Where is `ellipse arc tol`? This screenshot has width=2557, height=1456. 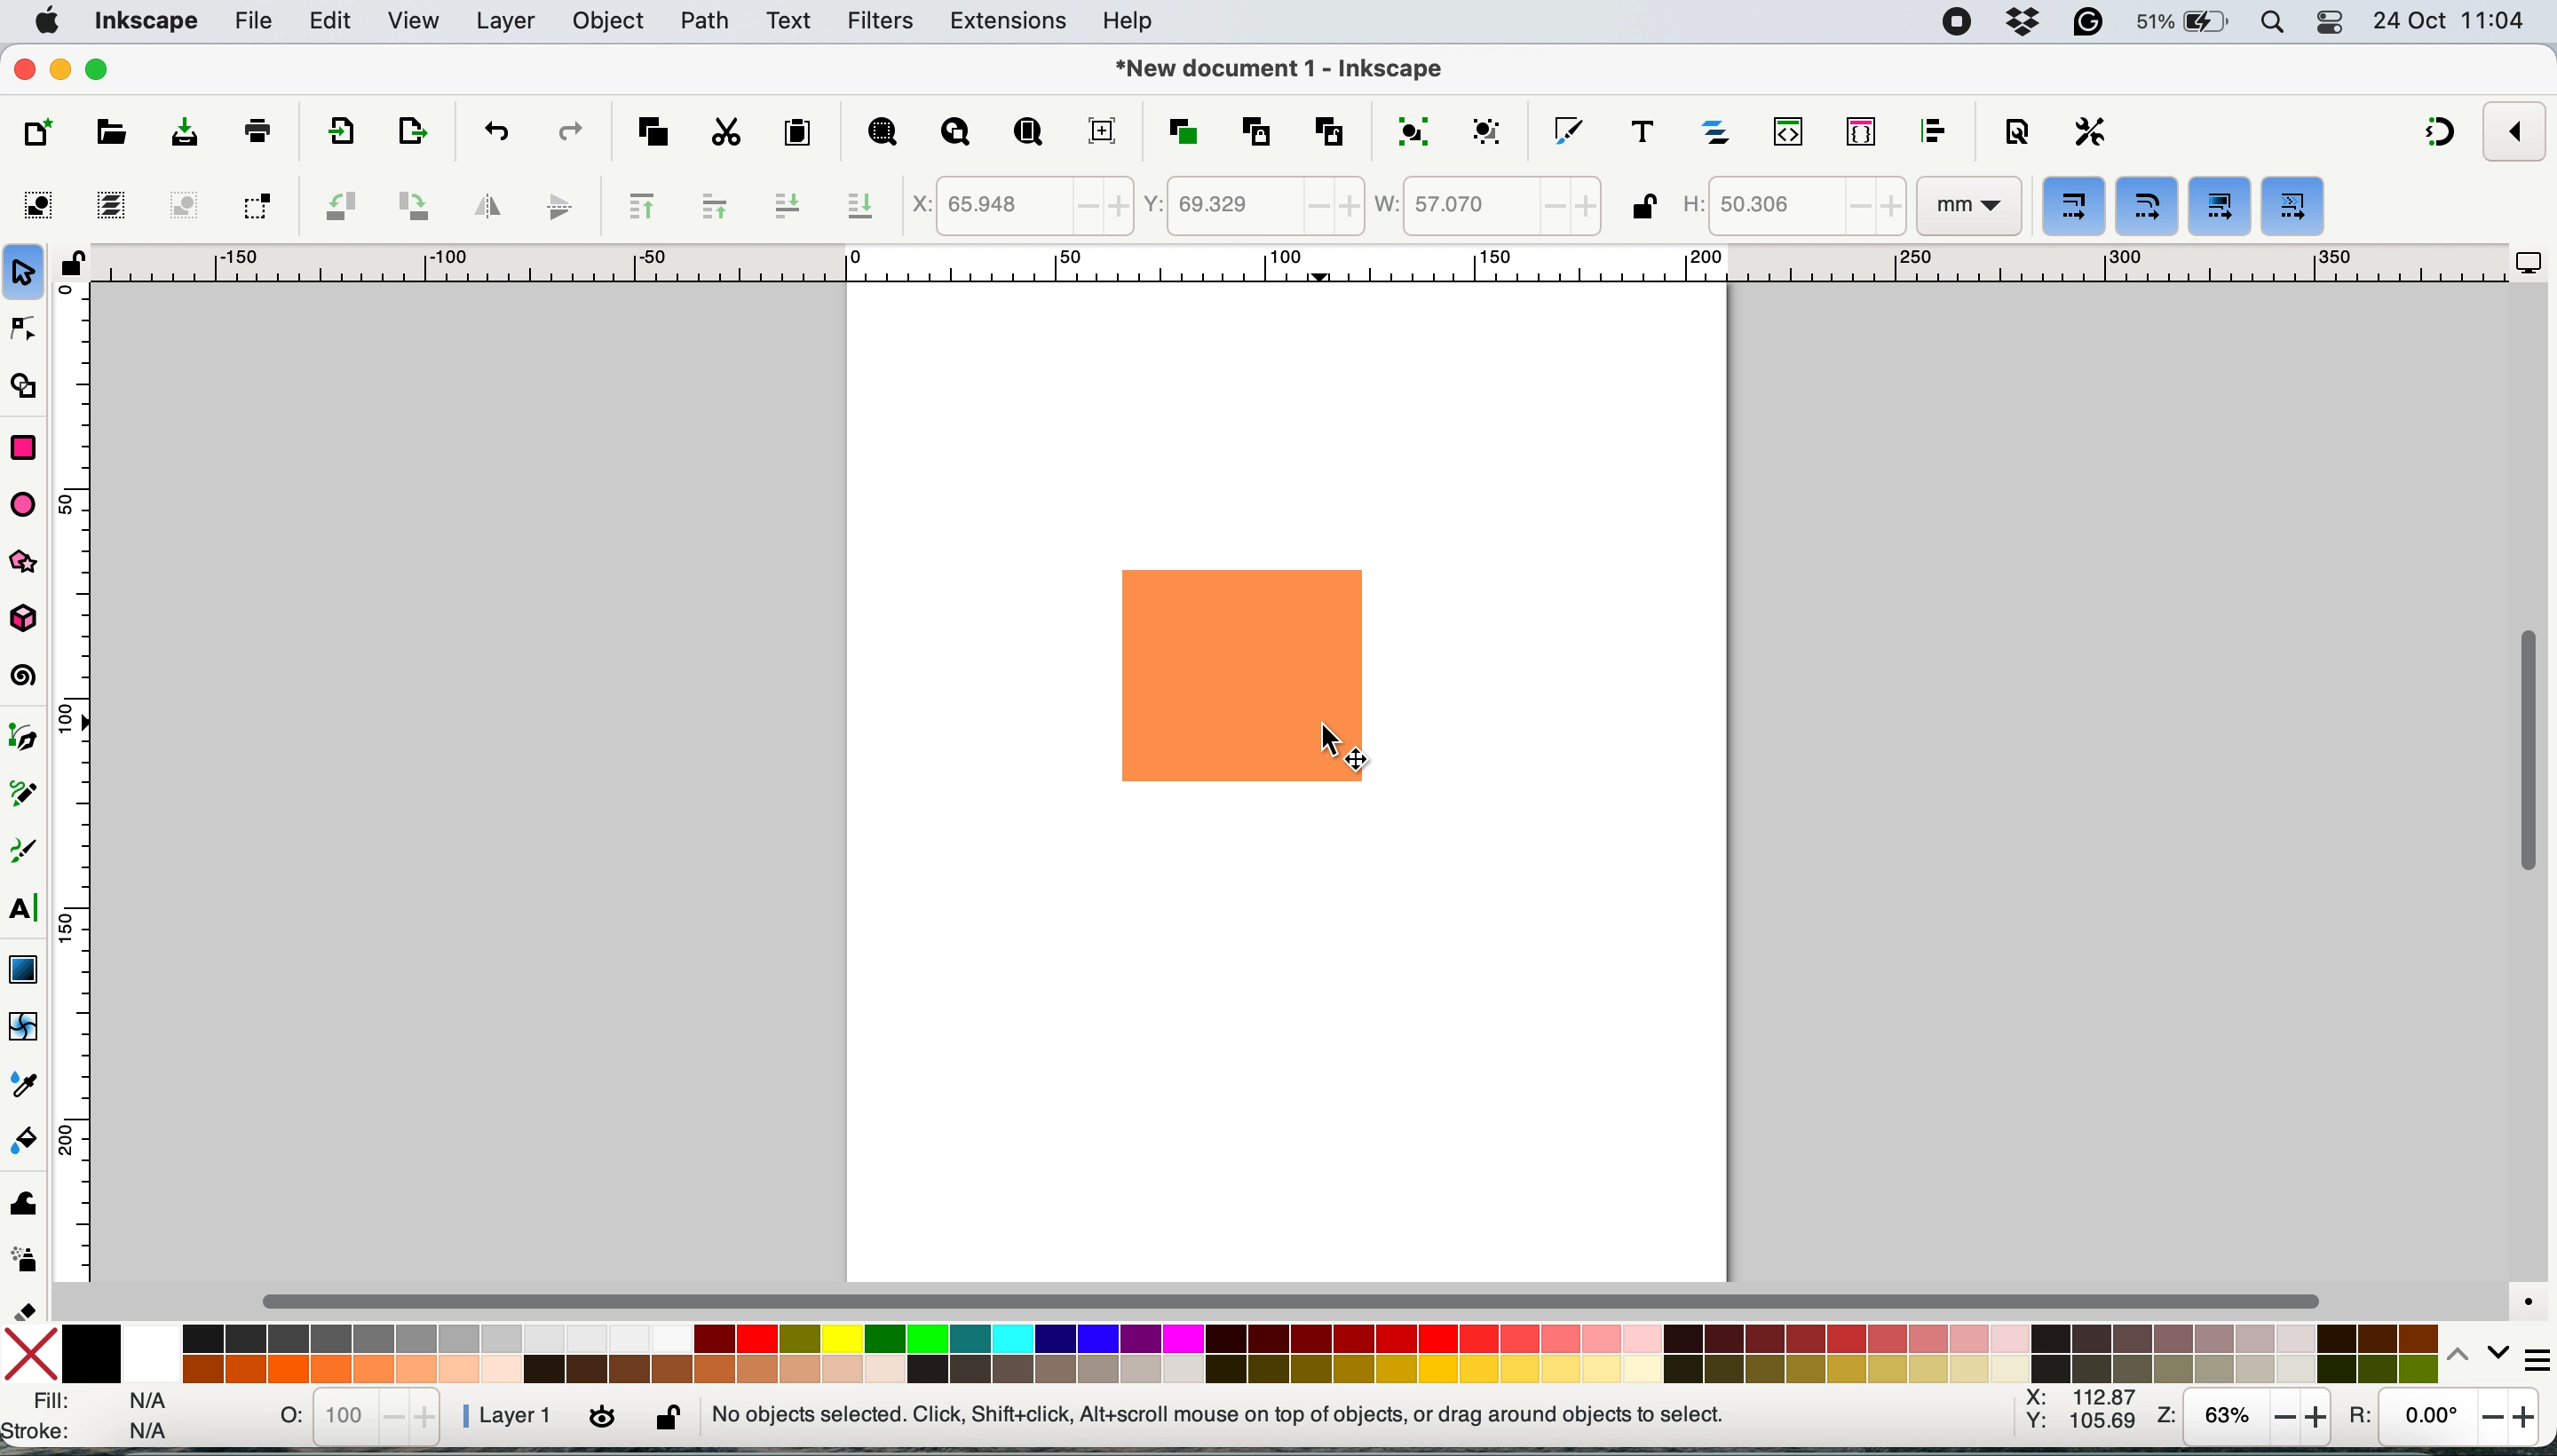
ellipse arc tol is located at coordinates (29, 503).